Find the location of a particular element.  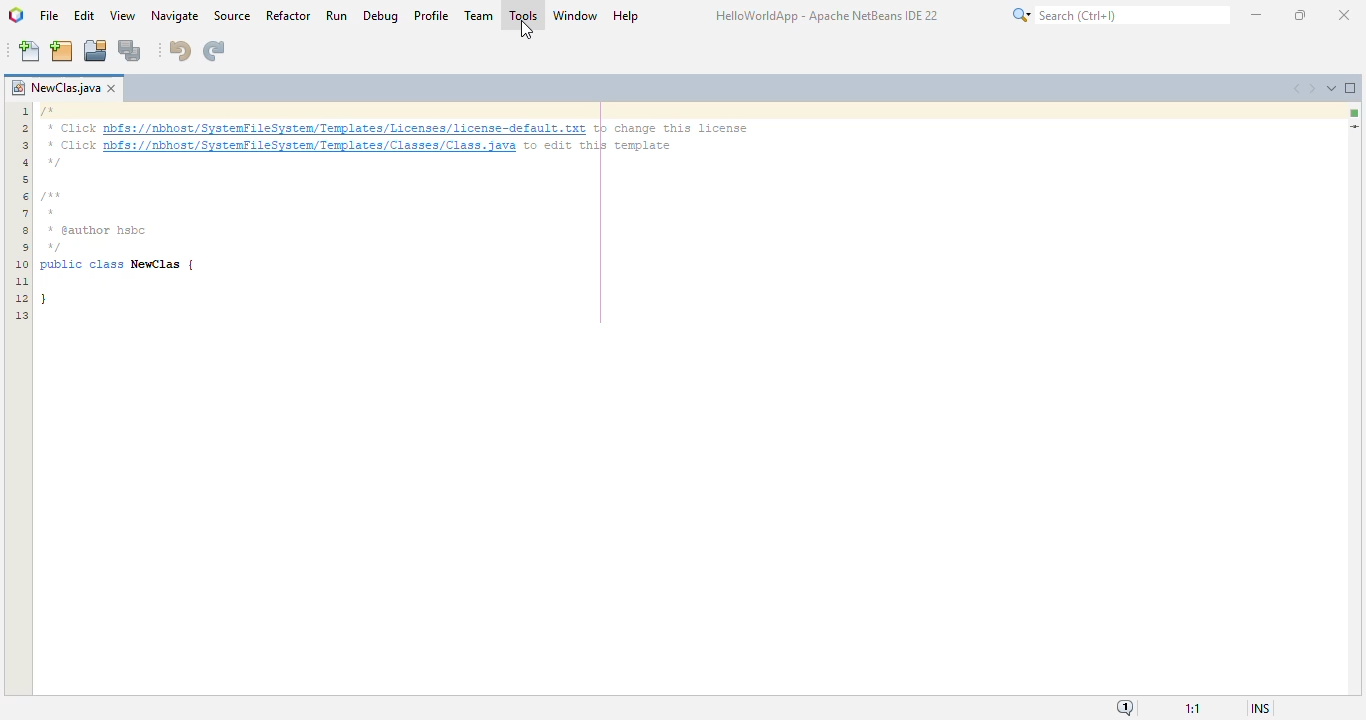

help is located at coordinates (627, 15).